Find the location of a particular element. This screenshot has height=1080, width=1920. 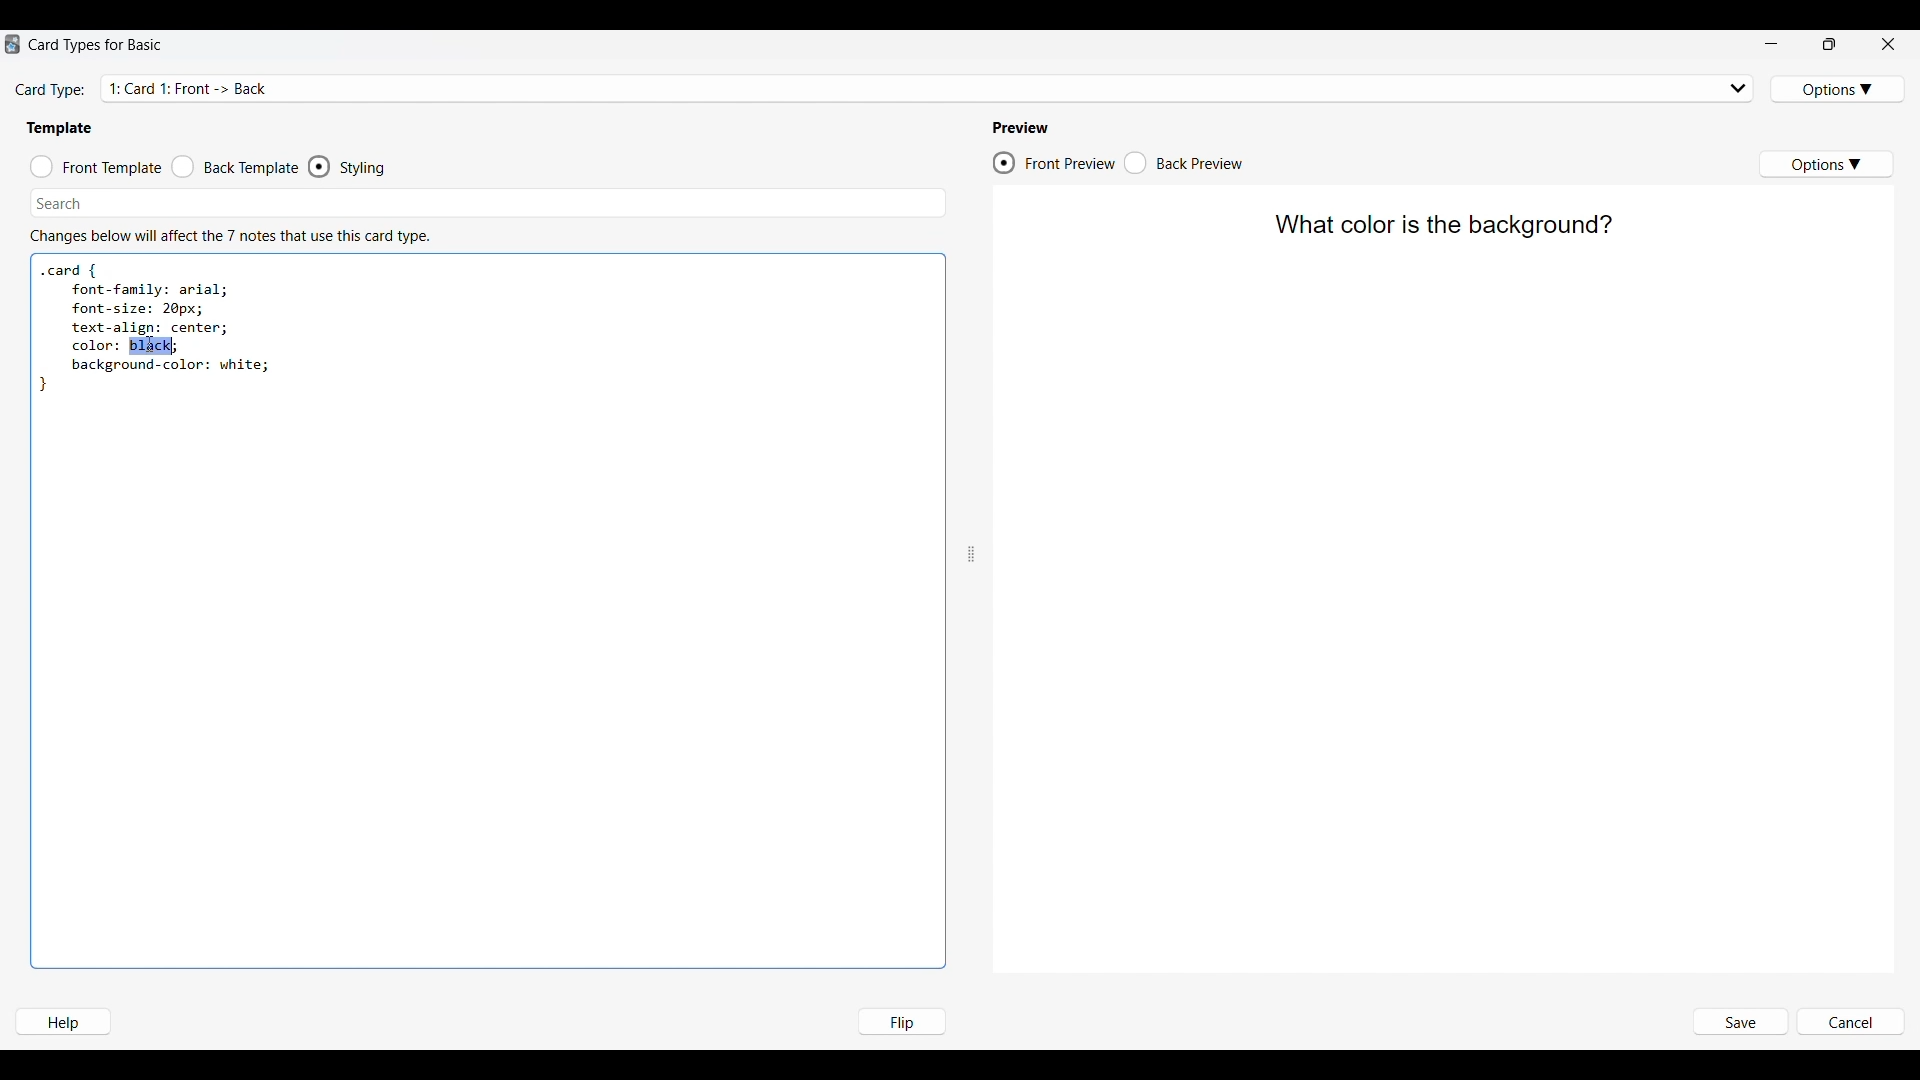

Displays card type selected is located at coordinates (930, 87).